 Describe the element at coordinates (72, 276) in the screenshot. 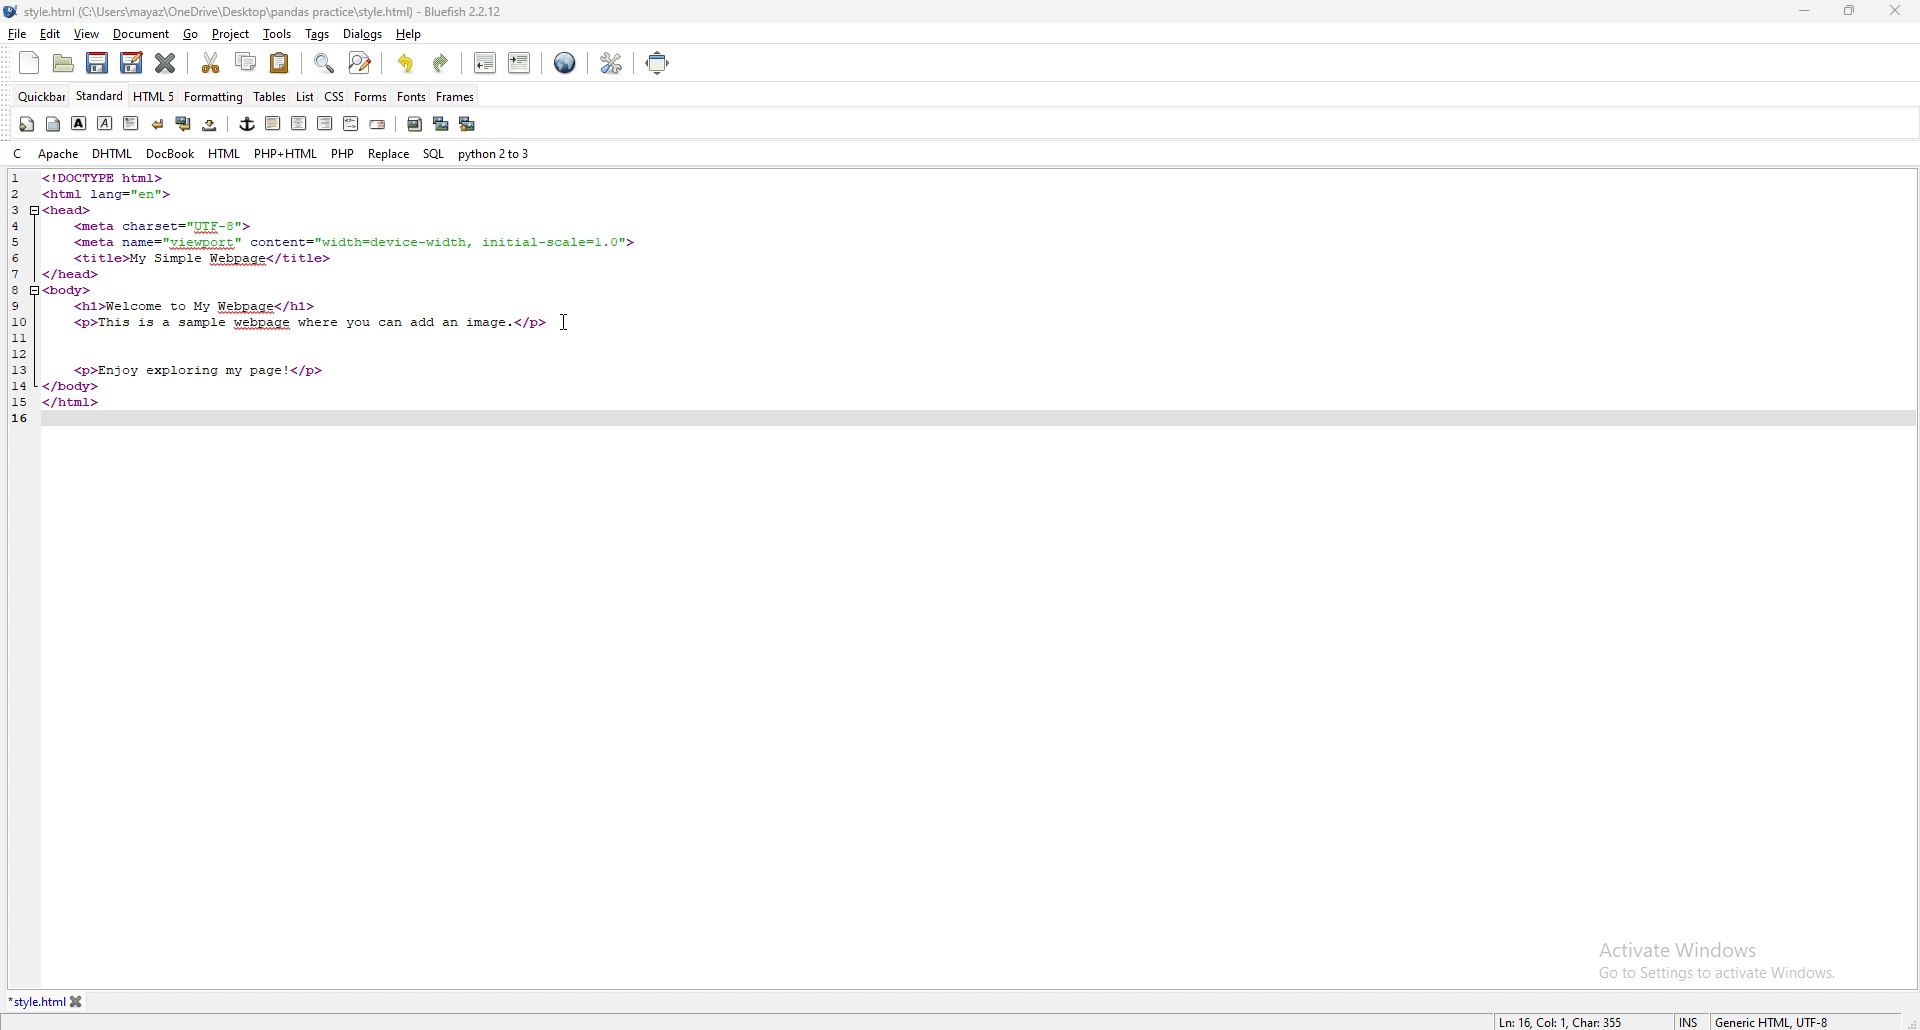

I see `</head>` at that location.